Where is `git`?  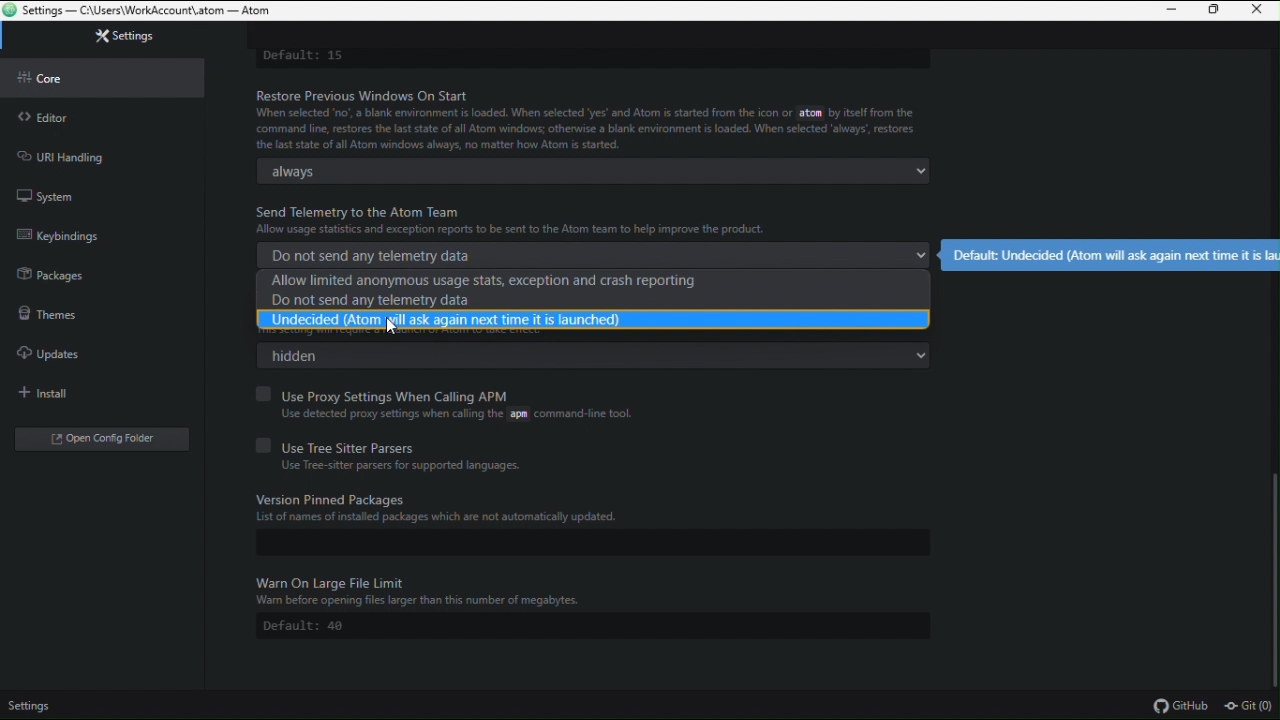 git is located at coordinates (1250, 707).